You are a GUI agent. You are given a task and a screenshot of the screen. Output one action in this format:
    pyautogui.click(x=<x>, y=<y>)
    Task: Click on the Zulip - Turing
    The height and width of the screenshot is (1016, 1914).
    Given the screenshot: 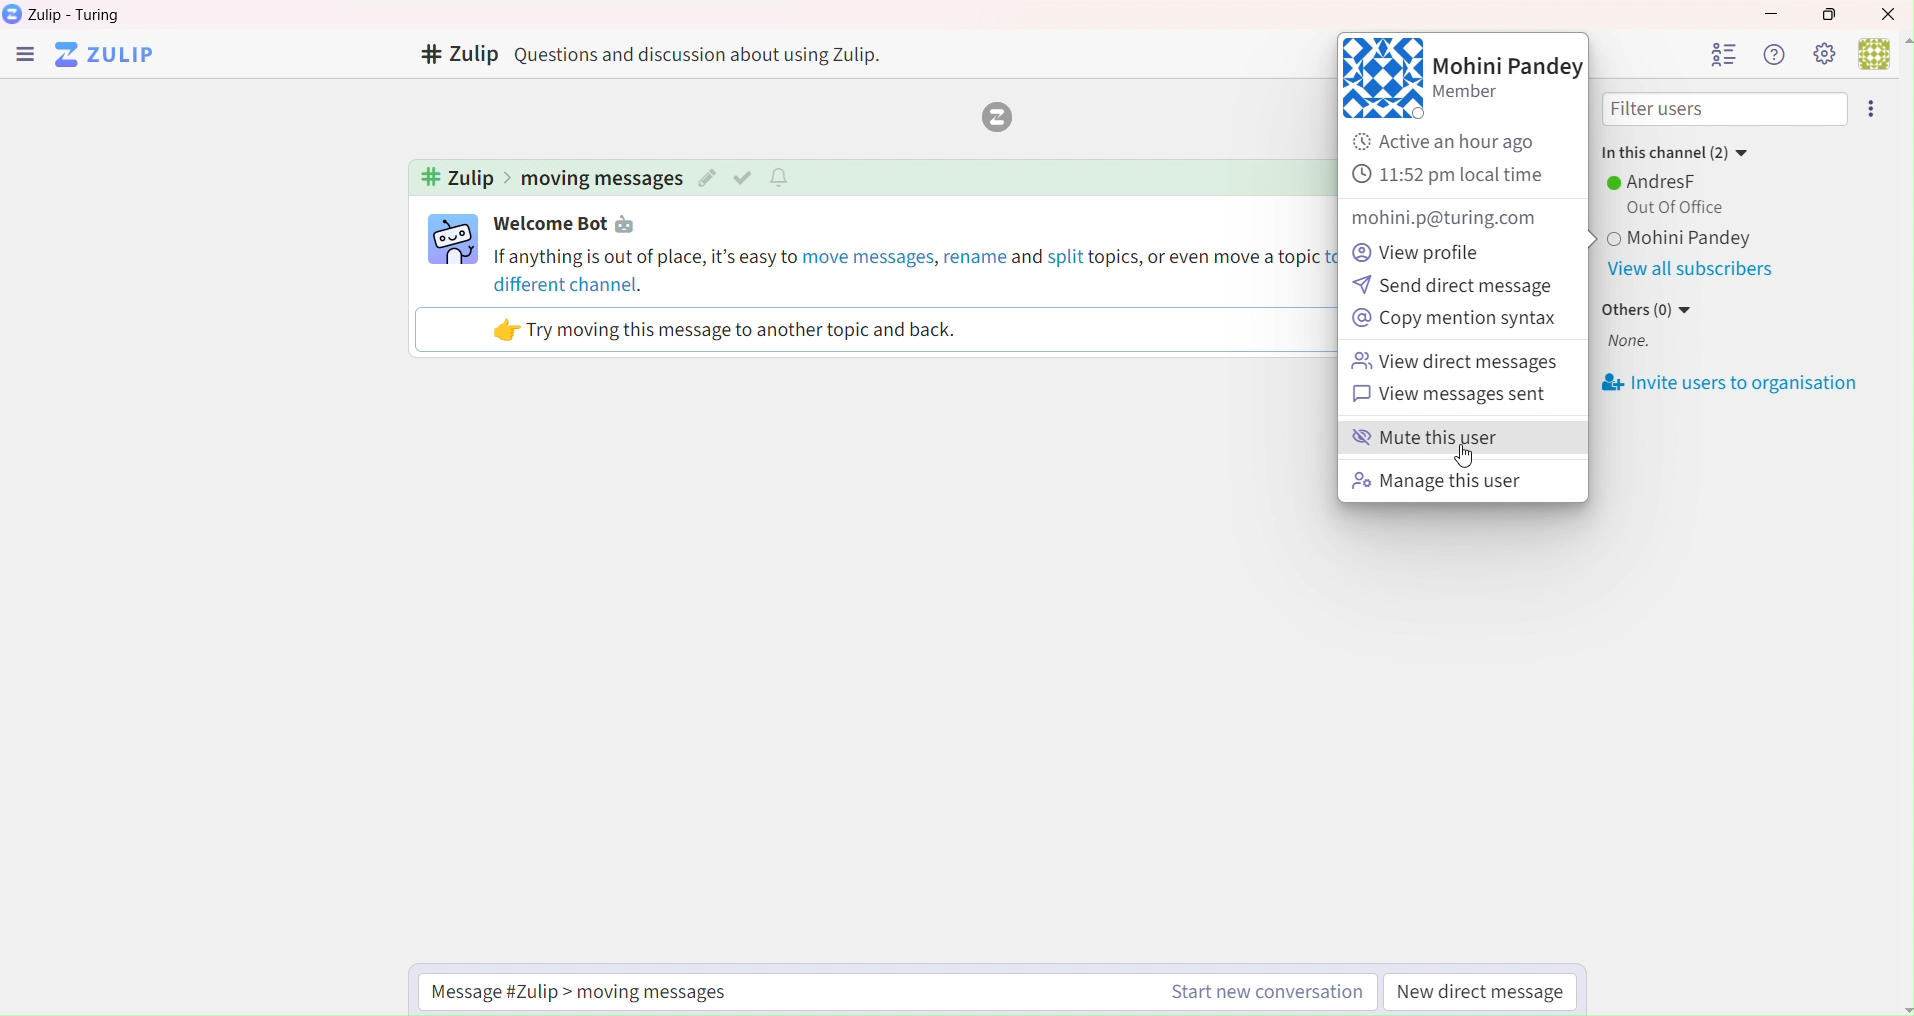 What is the action you would take?
    pyautogui.click(x=80, y=15)
    